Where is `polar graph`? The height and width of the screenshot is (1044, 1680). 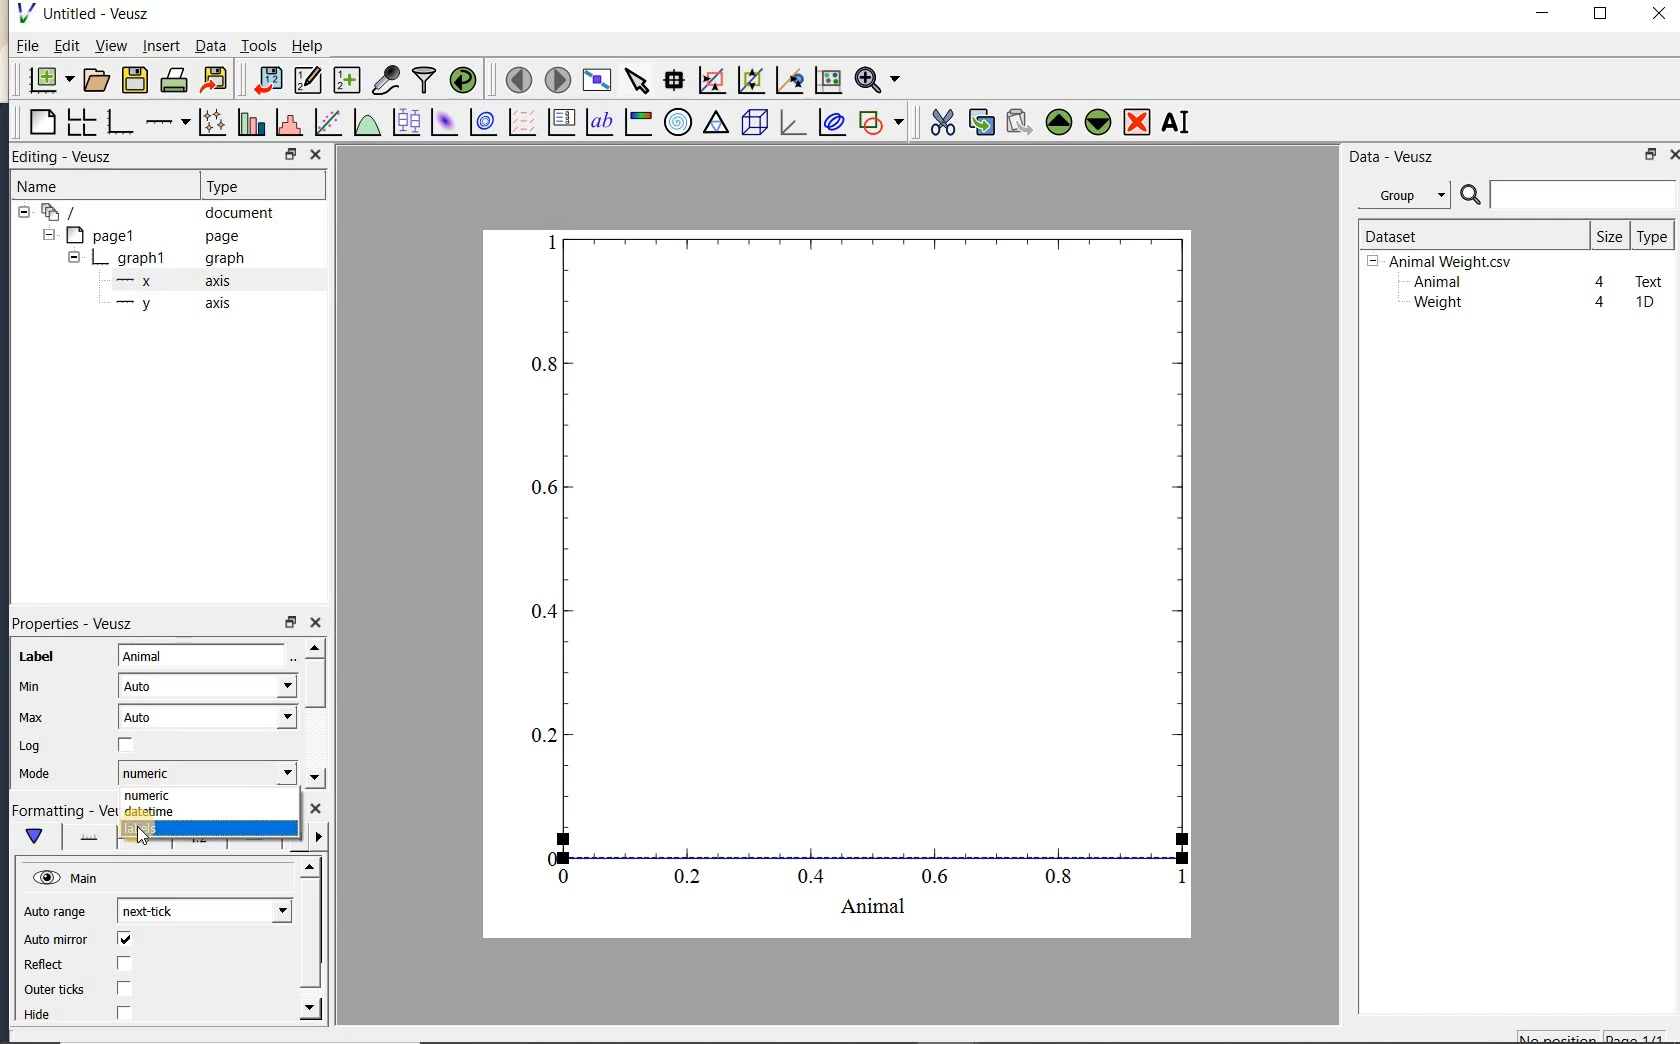
polar graph is located at coordinates (677, 122).